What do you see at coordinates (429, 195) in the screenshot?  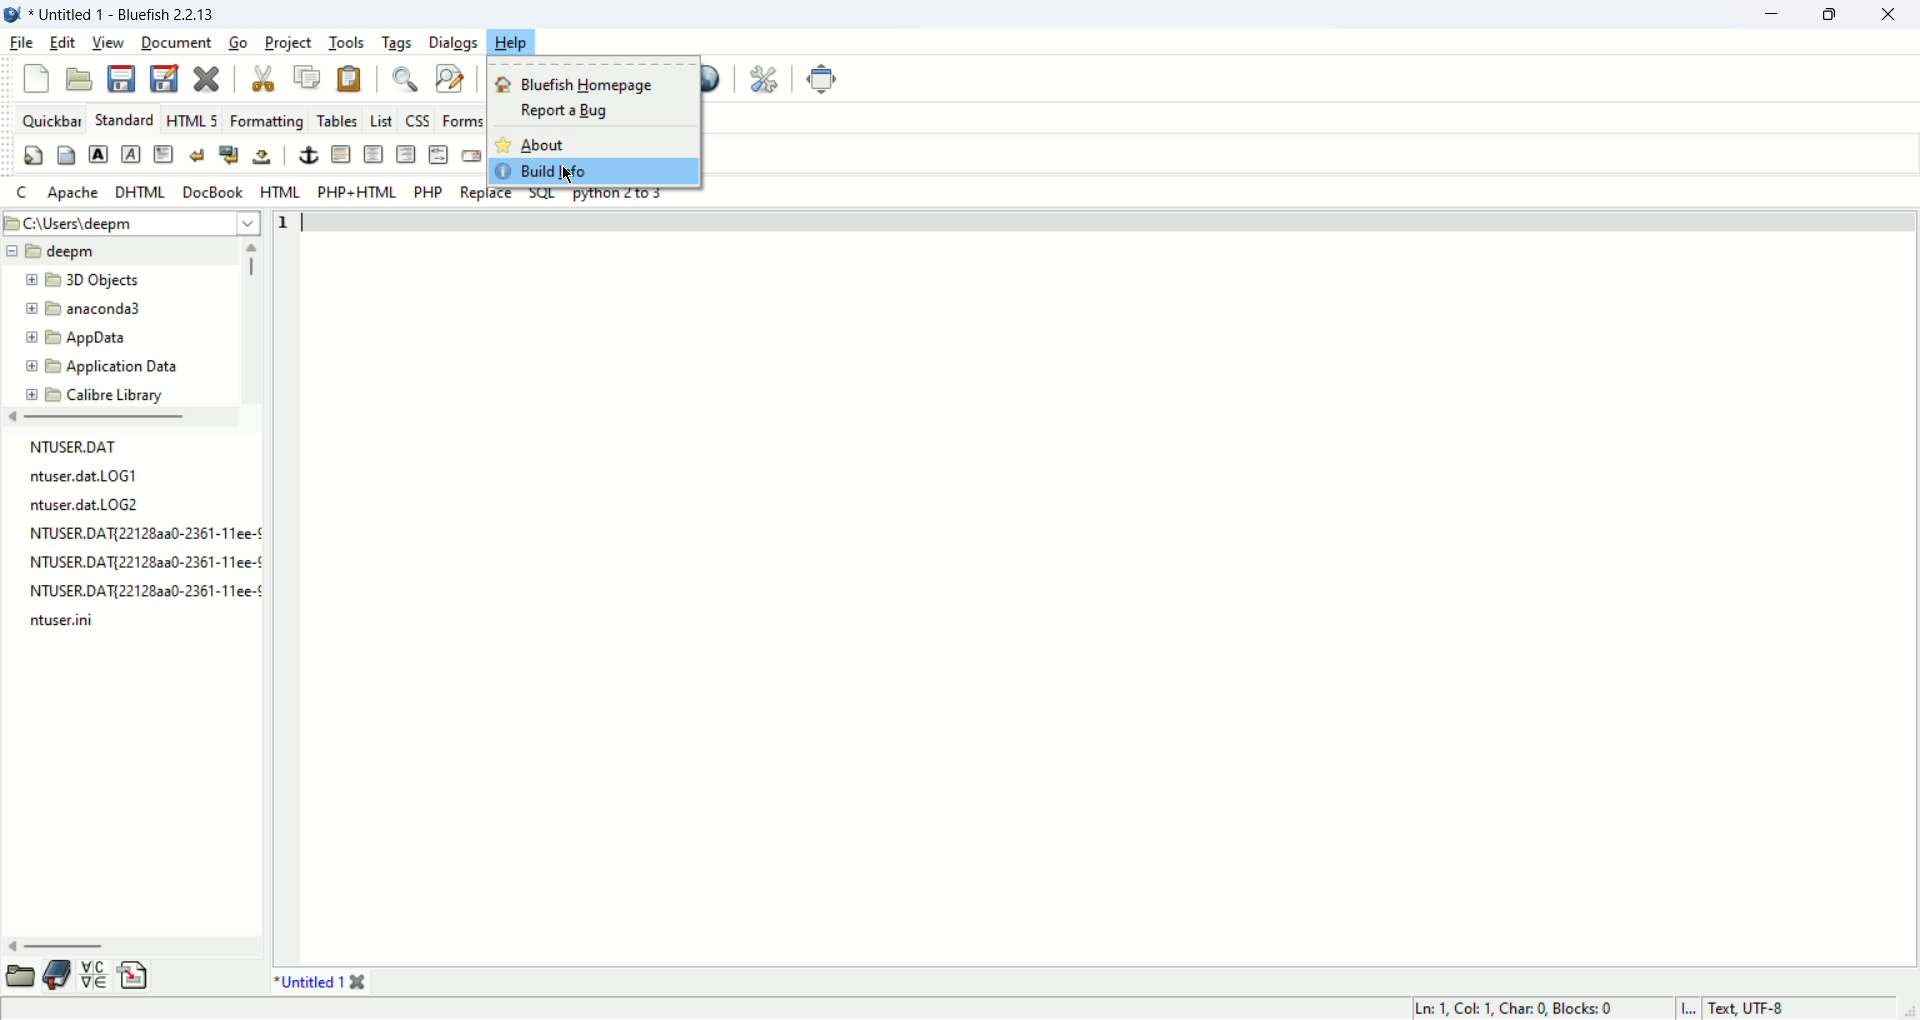 I see `PHP` at bounding box center [429, 195].